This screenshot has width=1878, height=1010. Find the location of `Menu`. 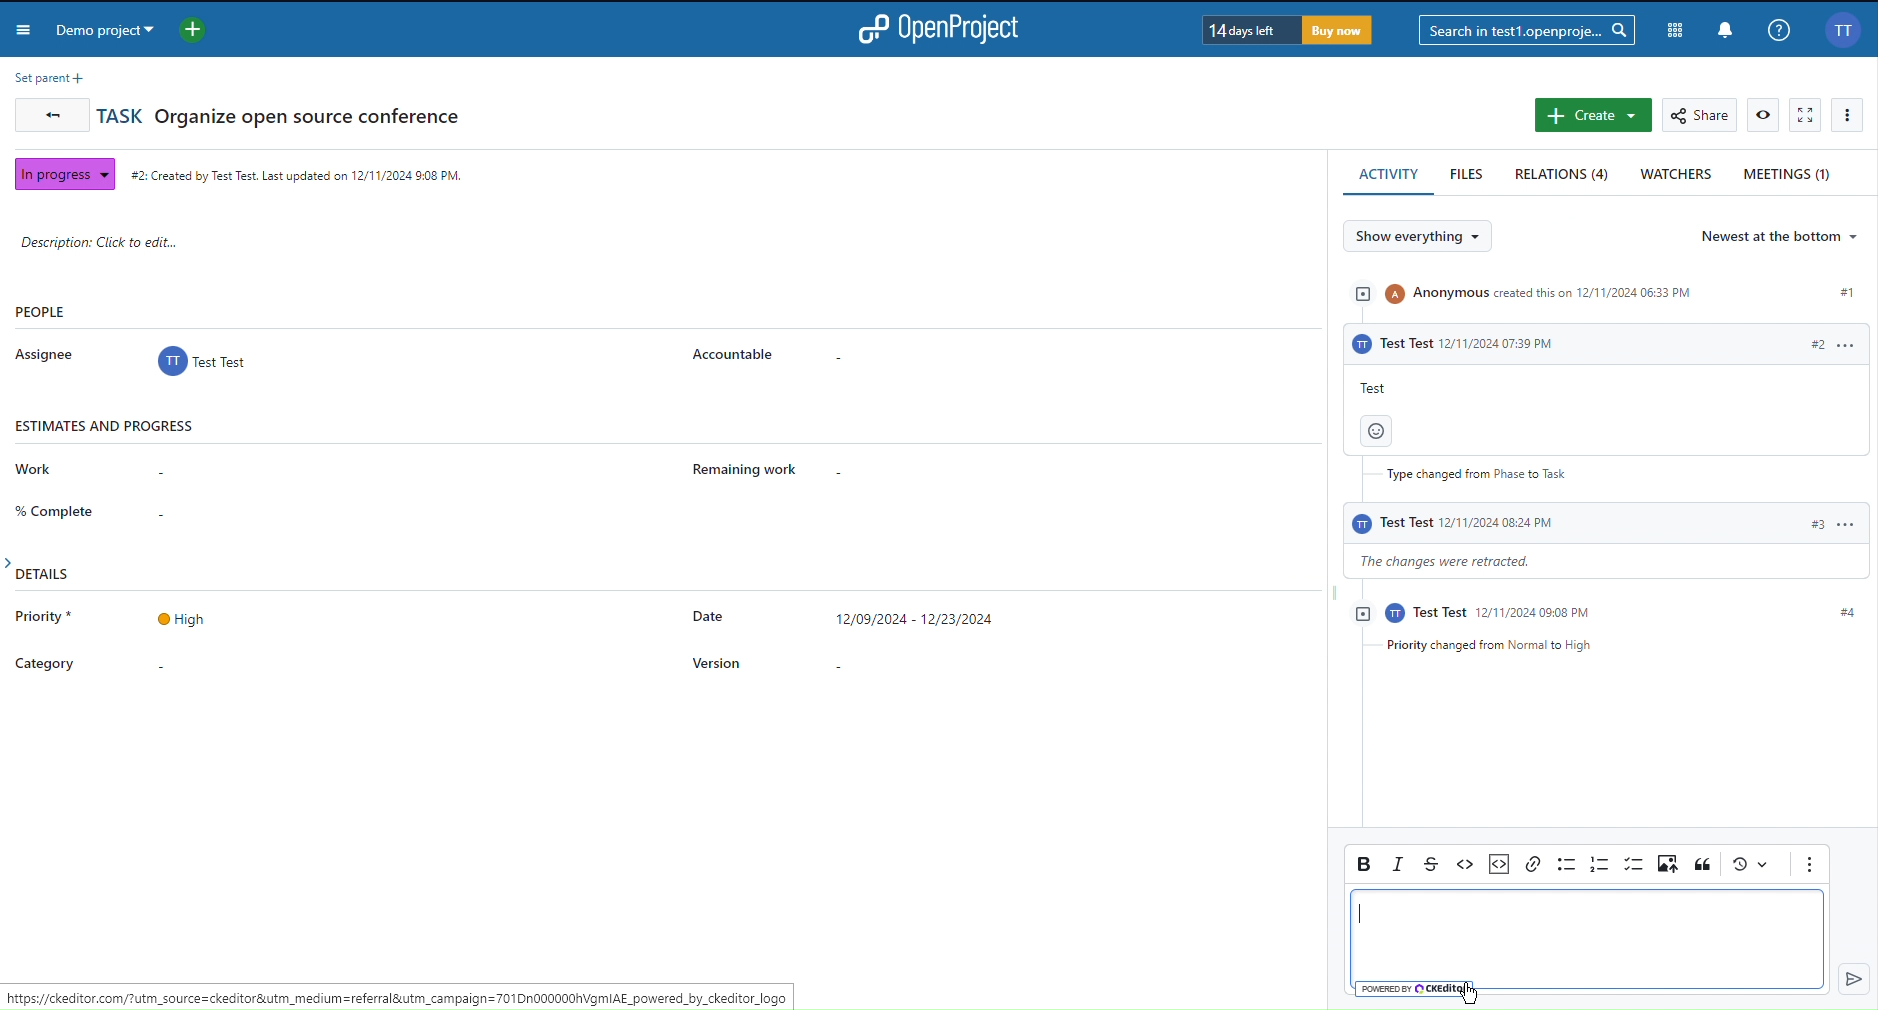

Menu is located at coordinates (26, 32).